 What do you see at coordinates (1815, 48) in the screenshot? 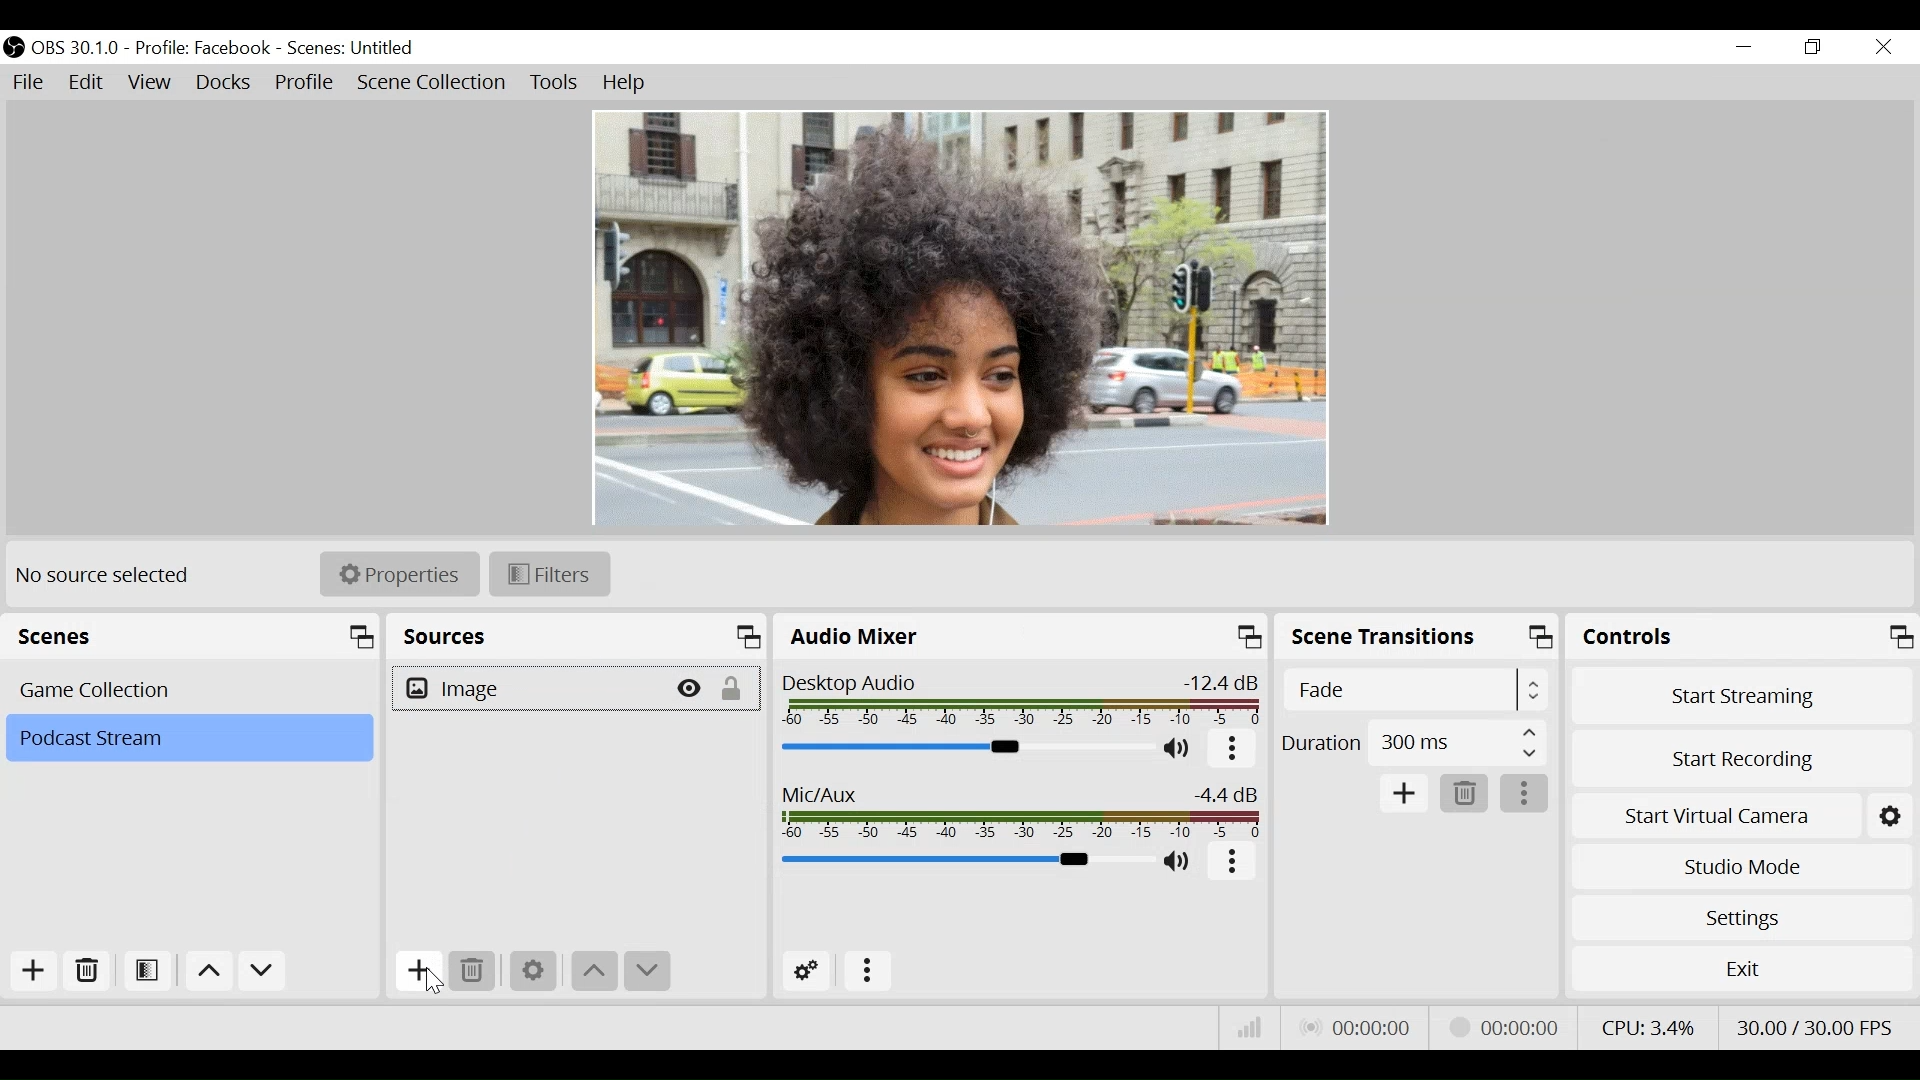
I see `Restore` at bounding box center [1815, 48].